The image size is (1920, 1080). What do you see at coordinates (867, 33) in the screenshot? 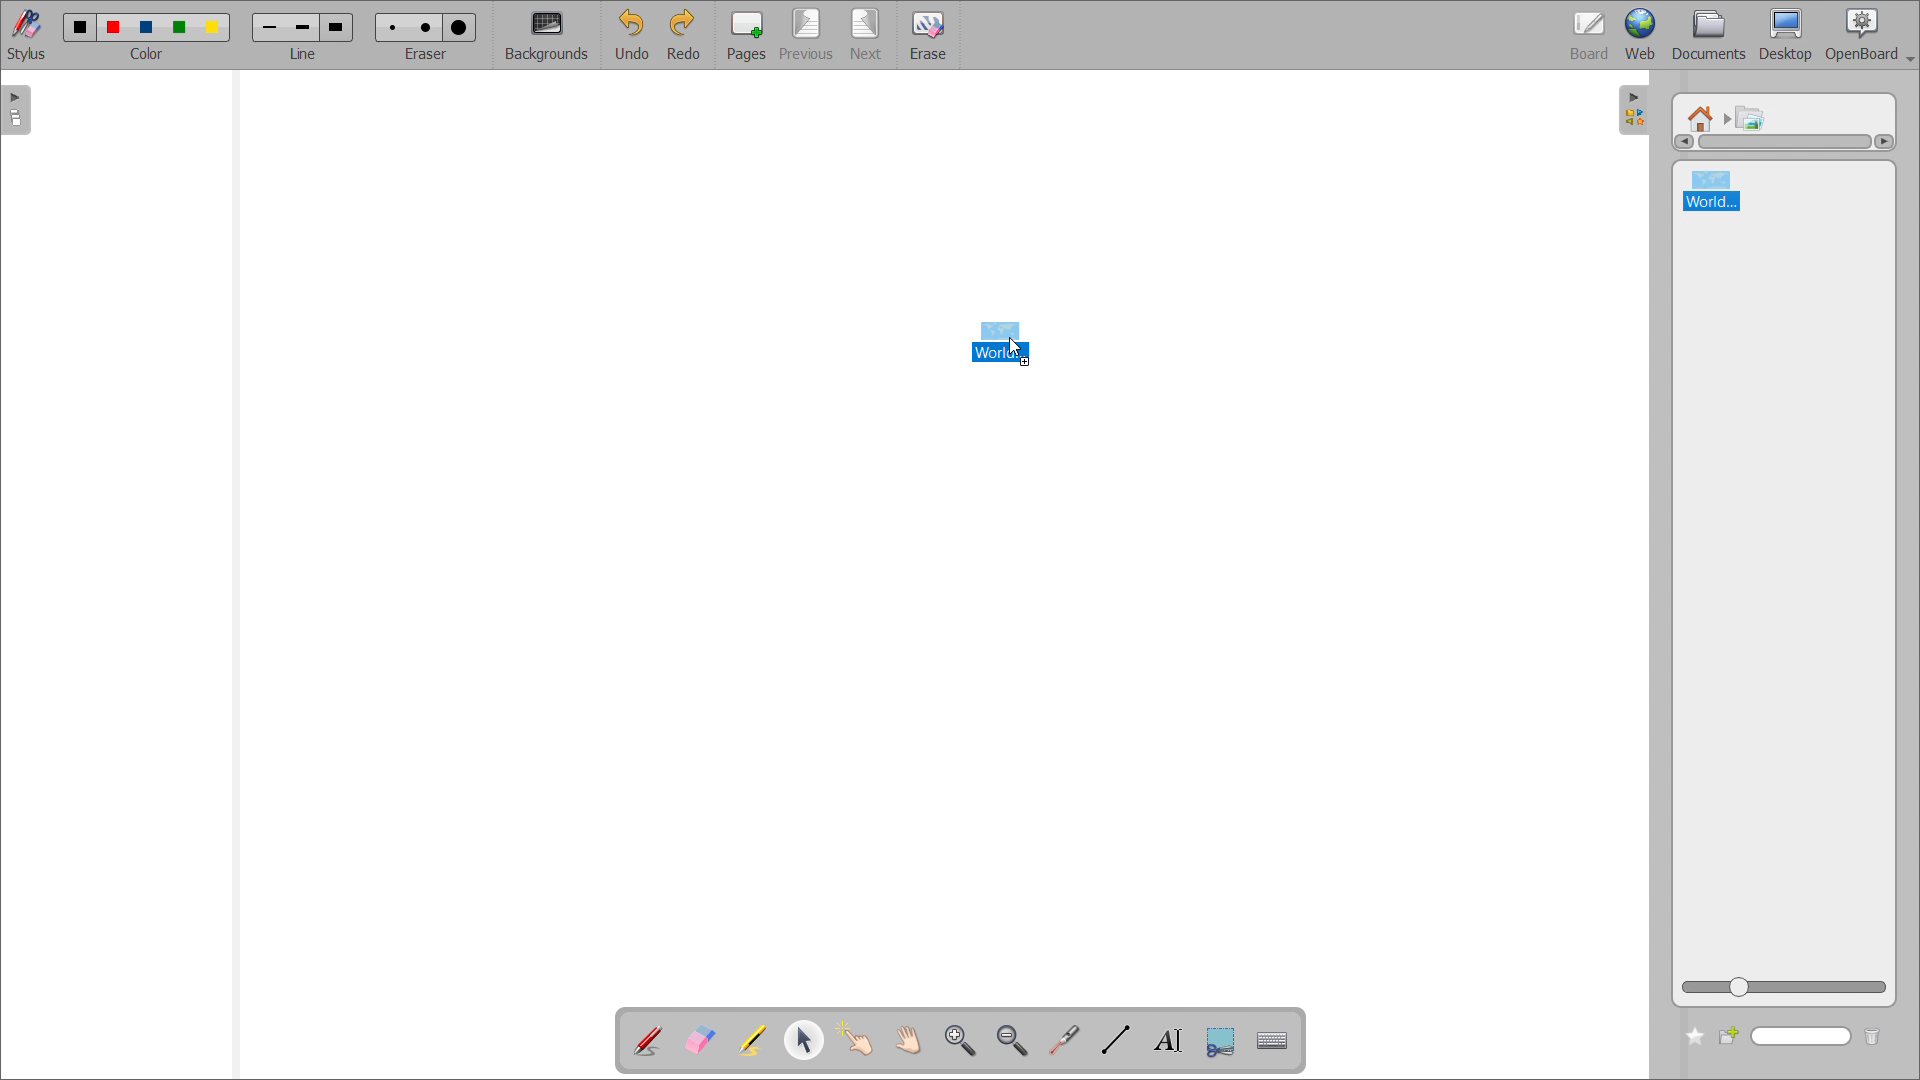
I see `next page` at bounding box center [867, 33].